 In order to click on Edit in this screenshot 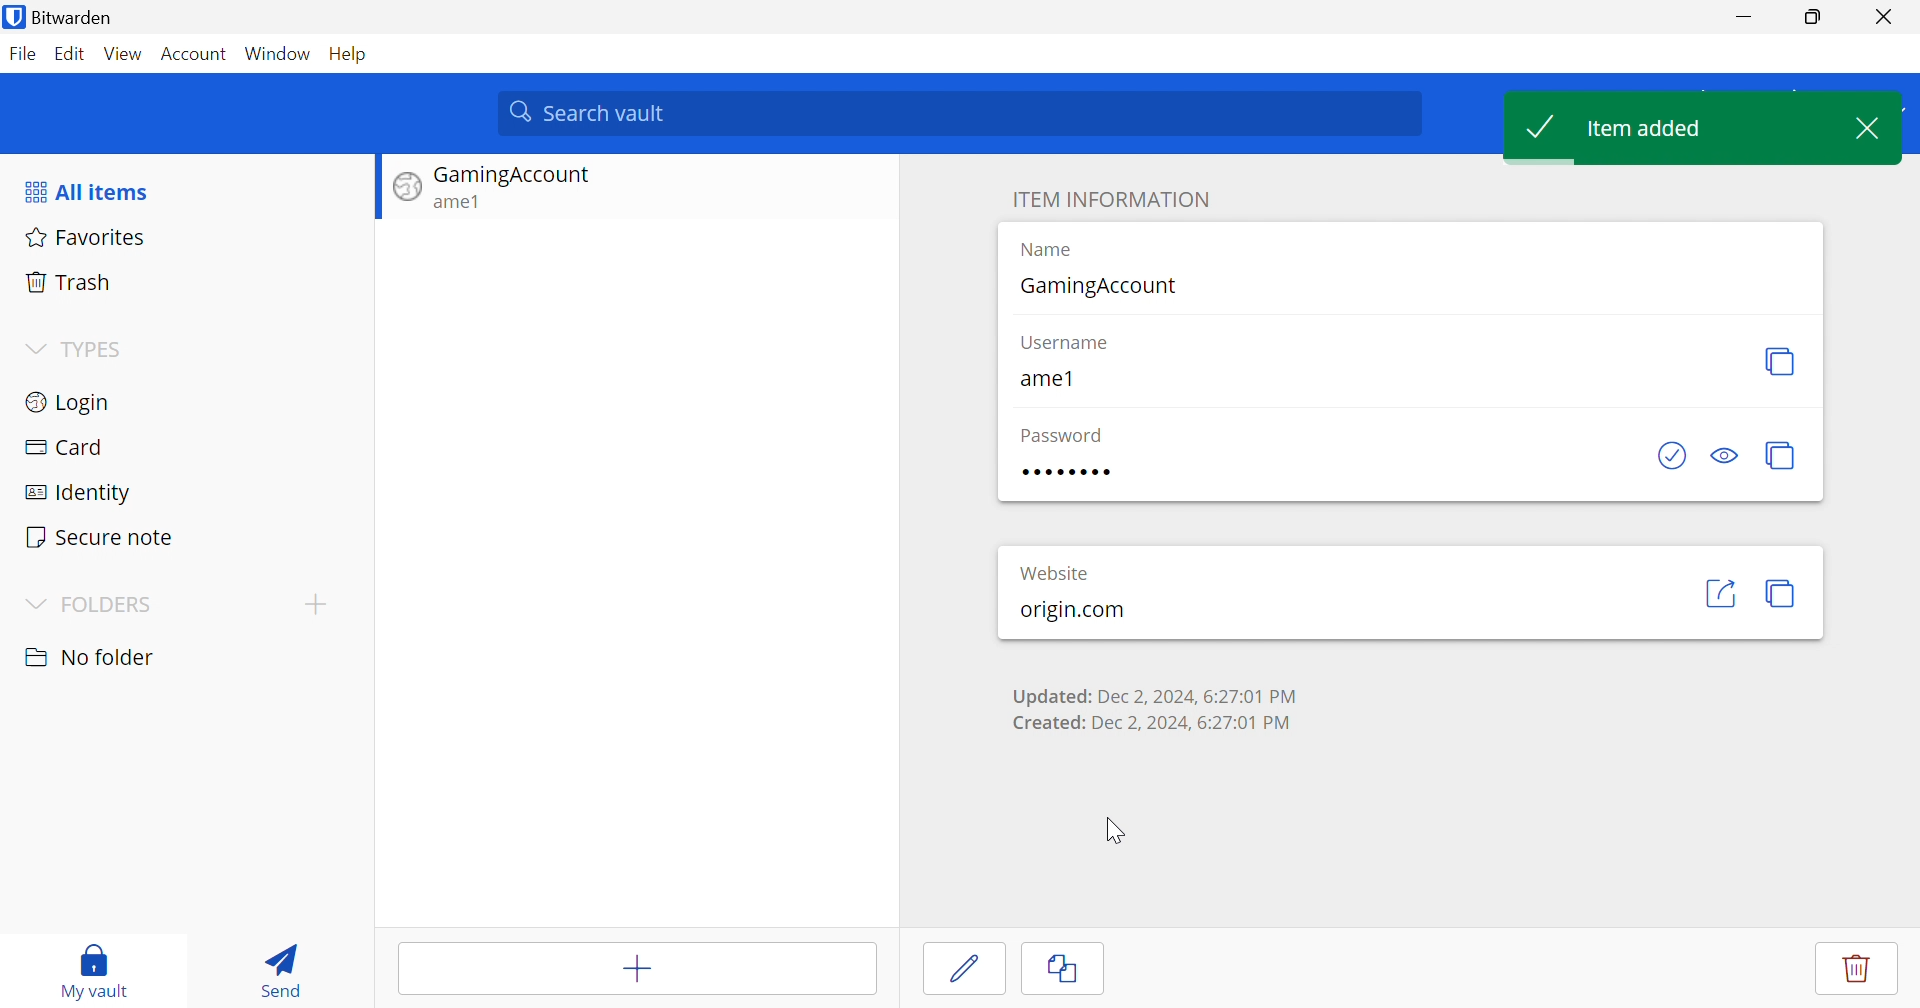, I will do `click(73, 52)`.